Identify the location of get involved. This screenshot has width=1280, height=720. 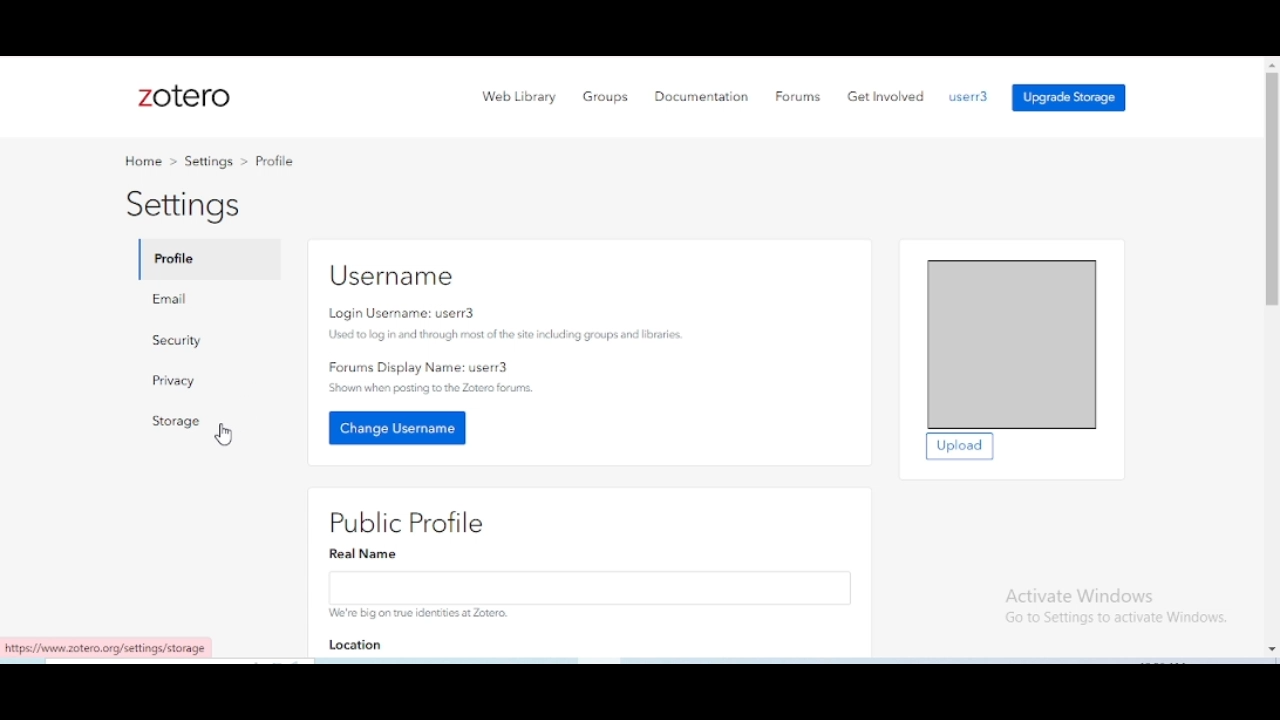
(886, 96).